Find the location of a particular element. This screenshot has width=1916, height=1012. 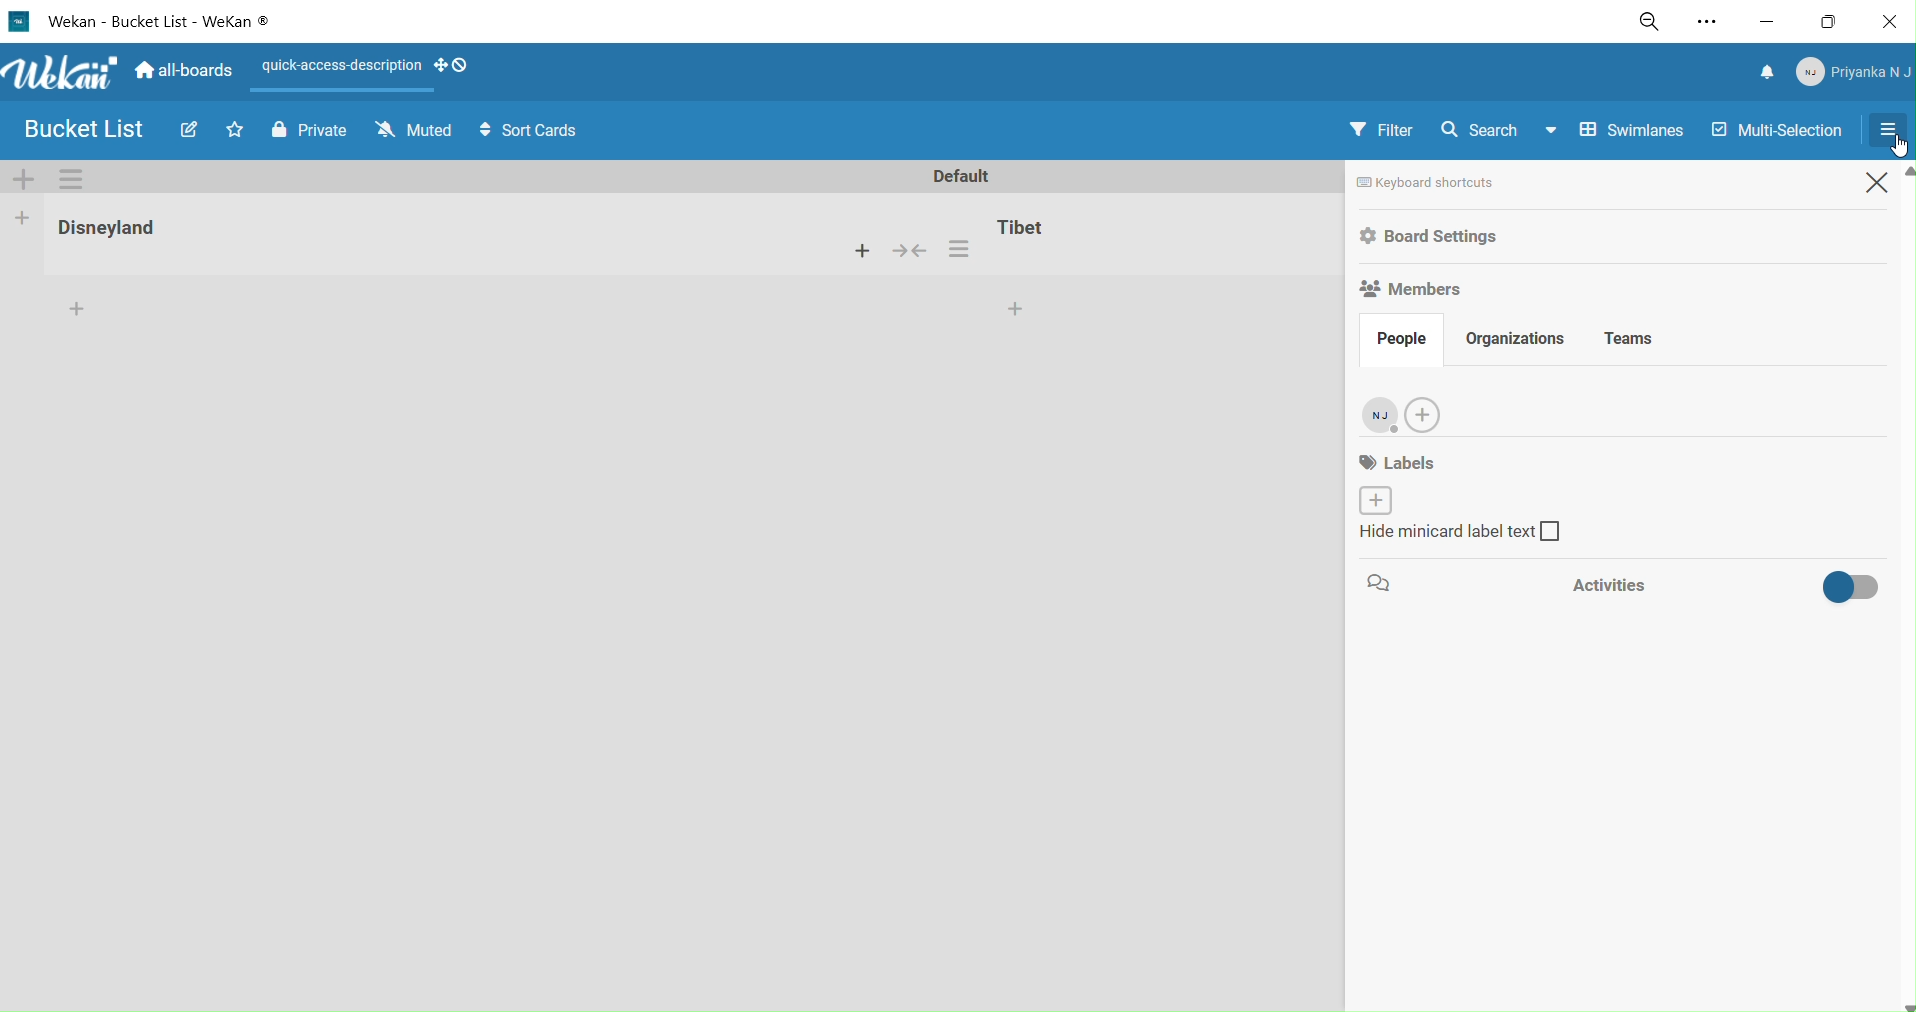

disneyland is located at coordinates (514, 216).